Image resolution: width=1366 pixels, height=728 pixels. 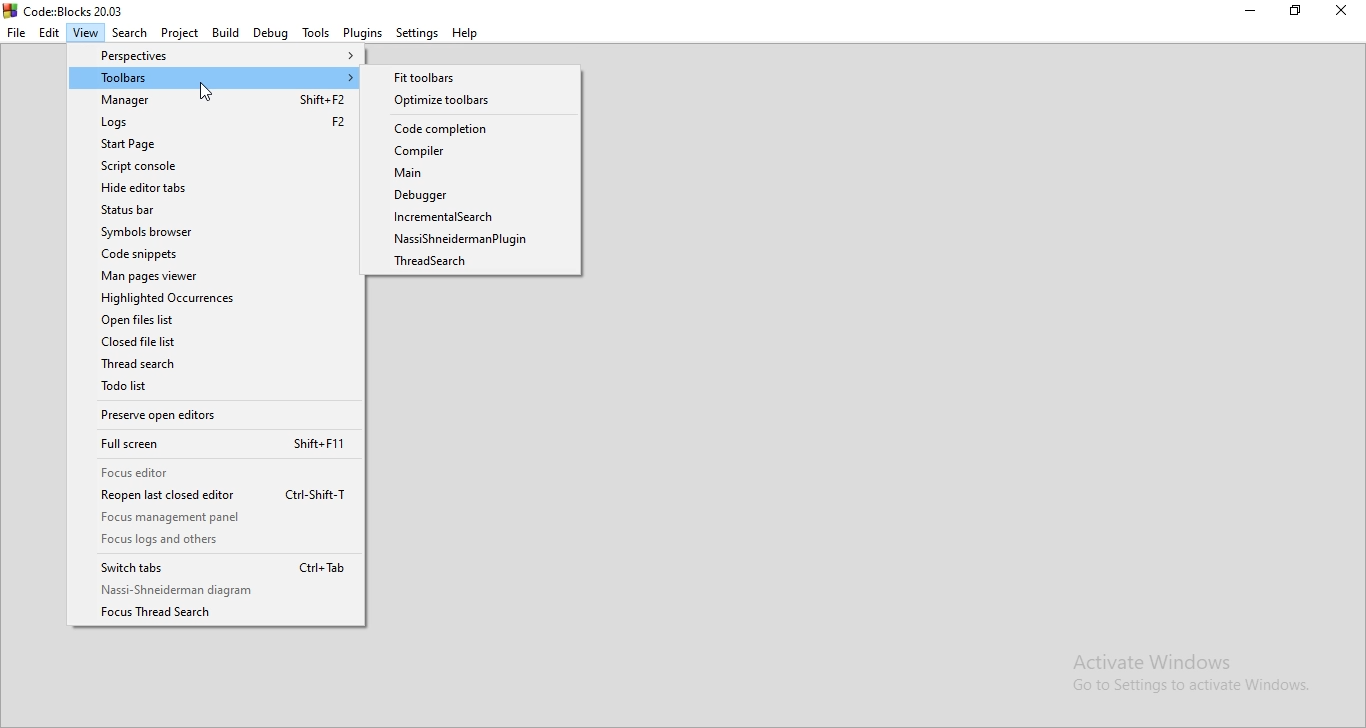 I want to click on Debugger, so click(x=472, y=195).